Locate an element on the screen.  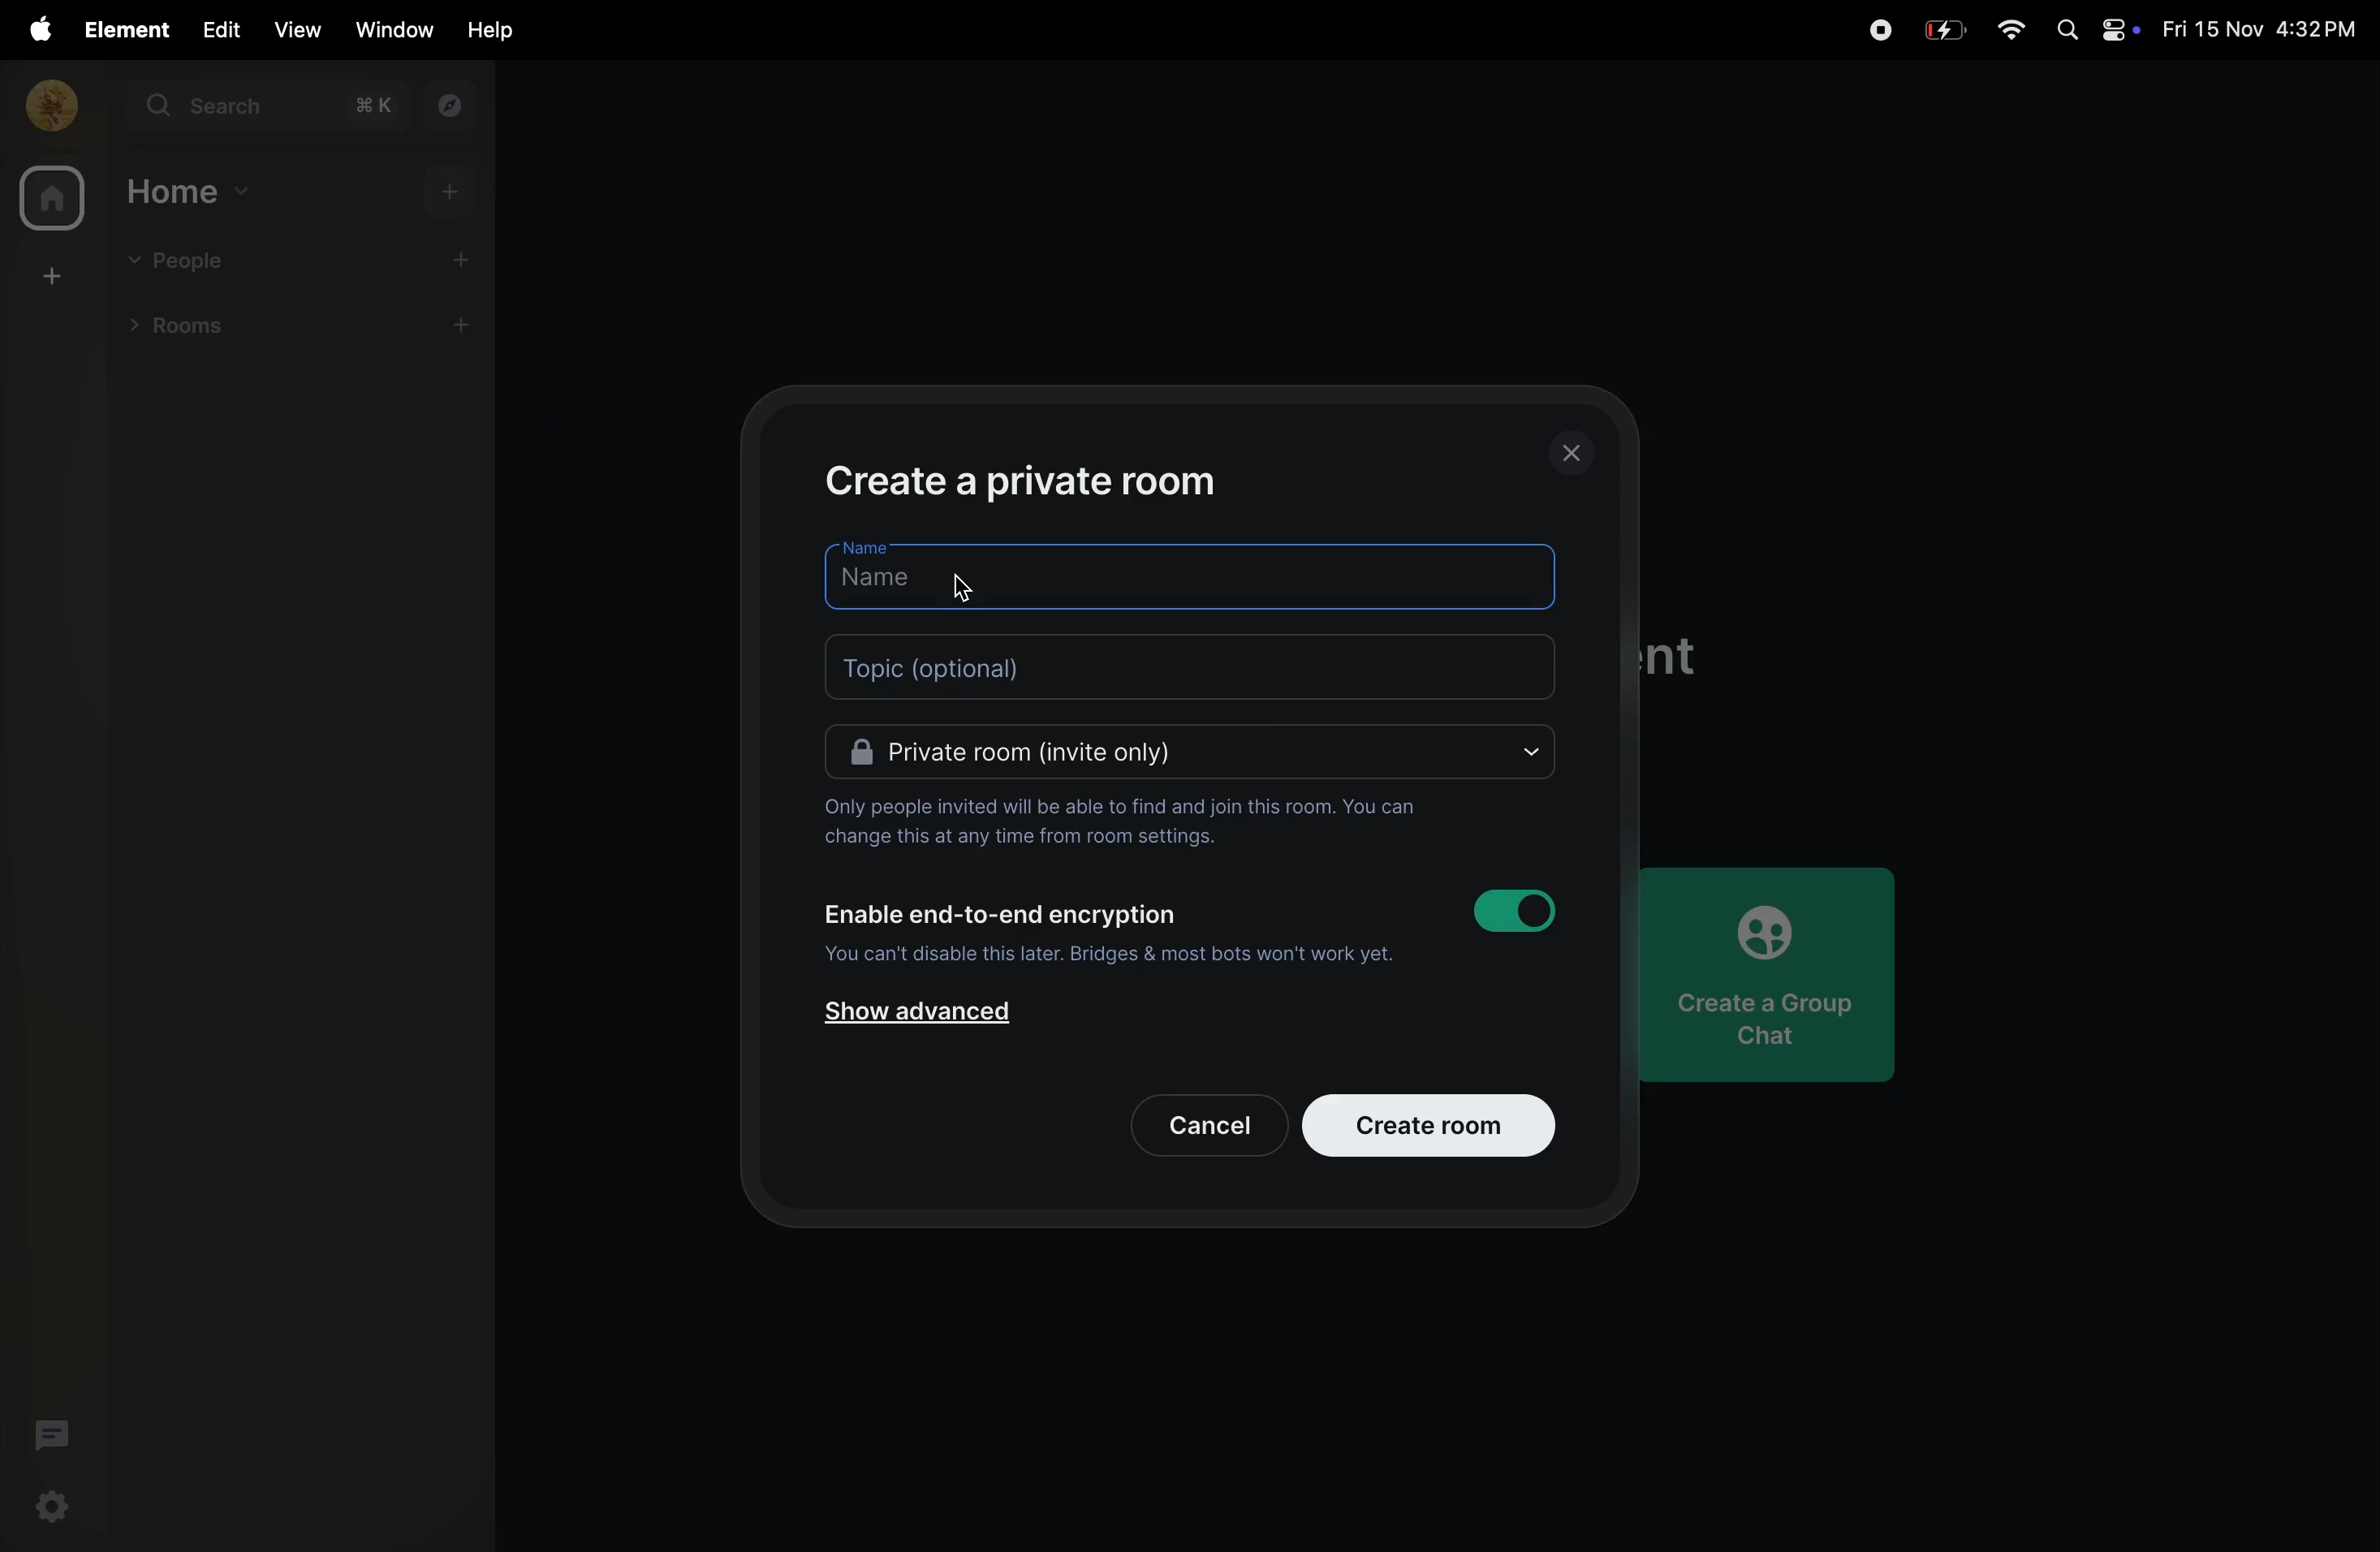
search bar is located at coordinates (271, 110).